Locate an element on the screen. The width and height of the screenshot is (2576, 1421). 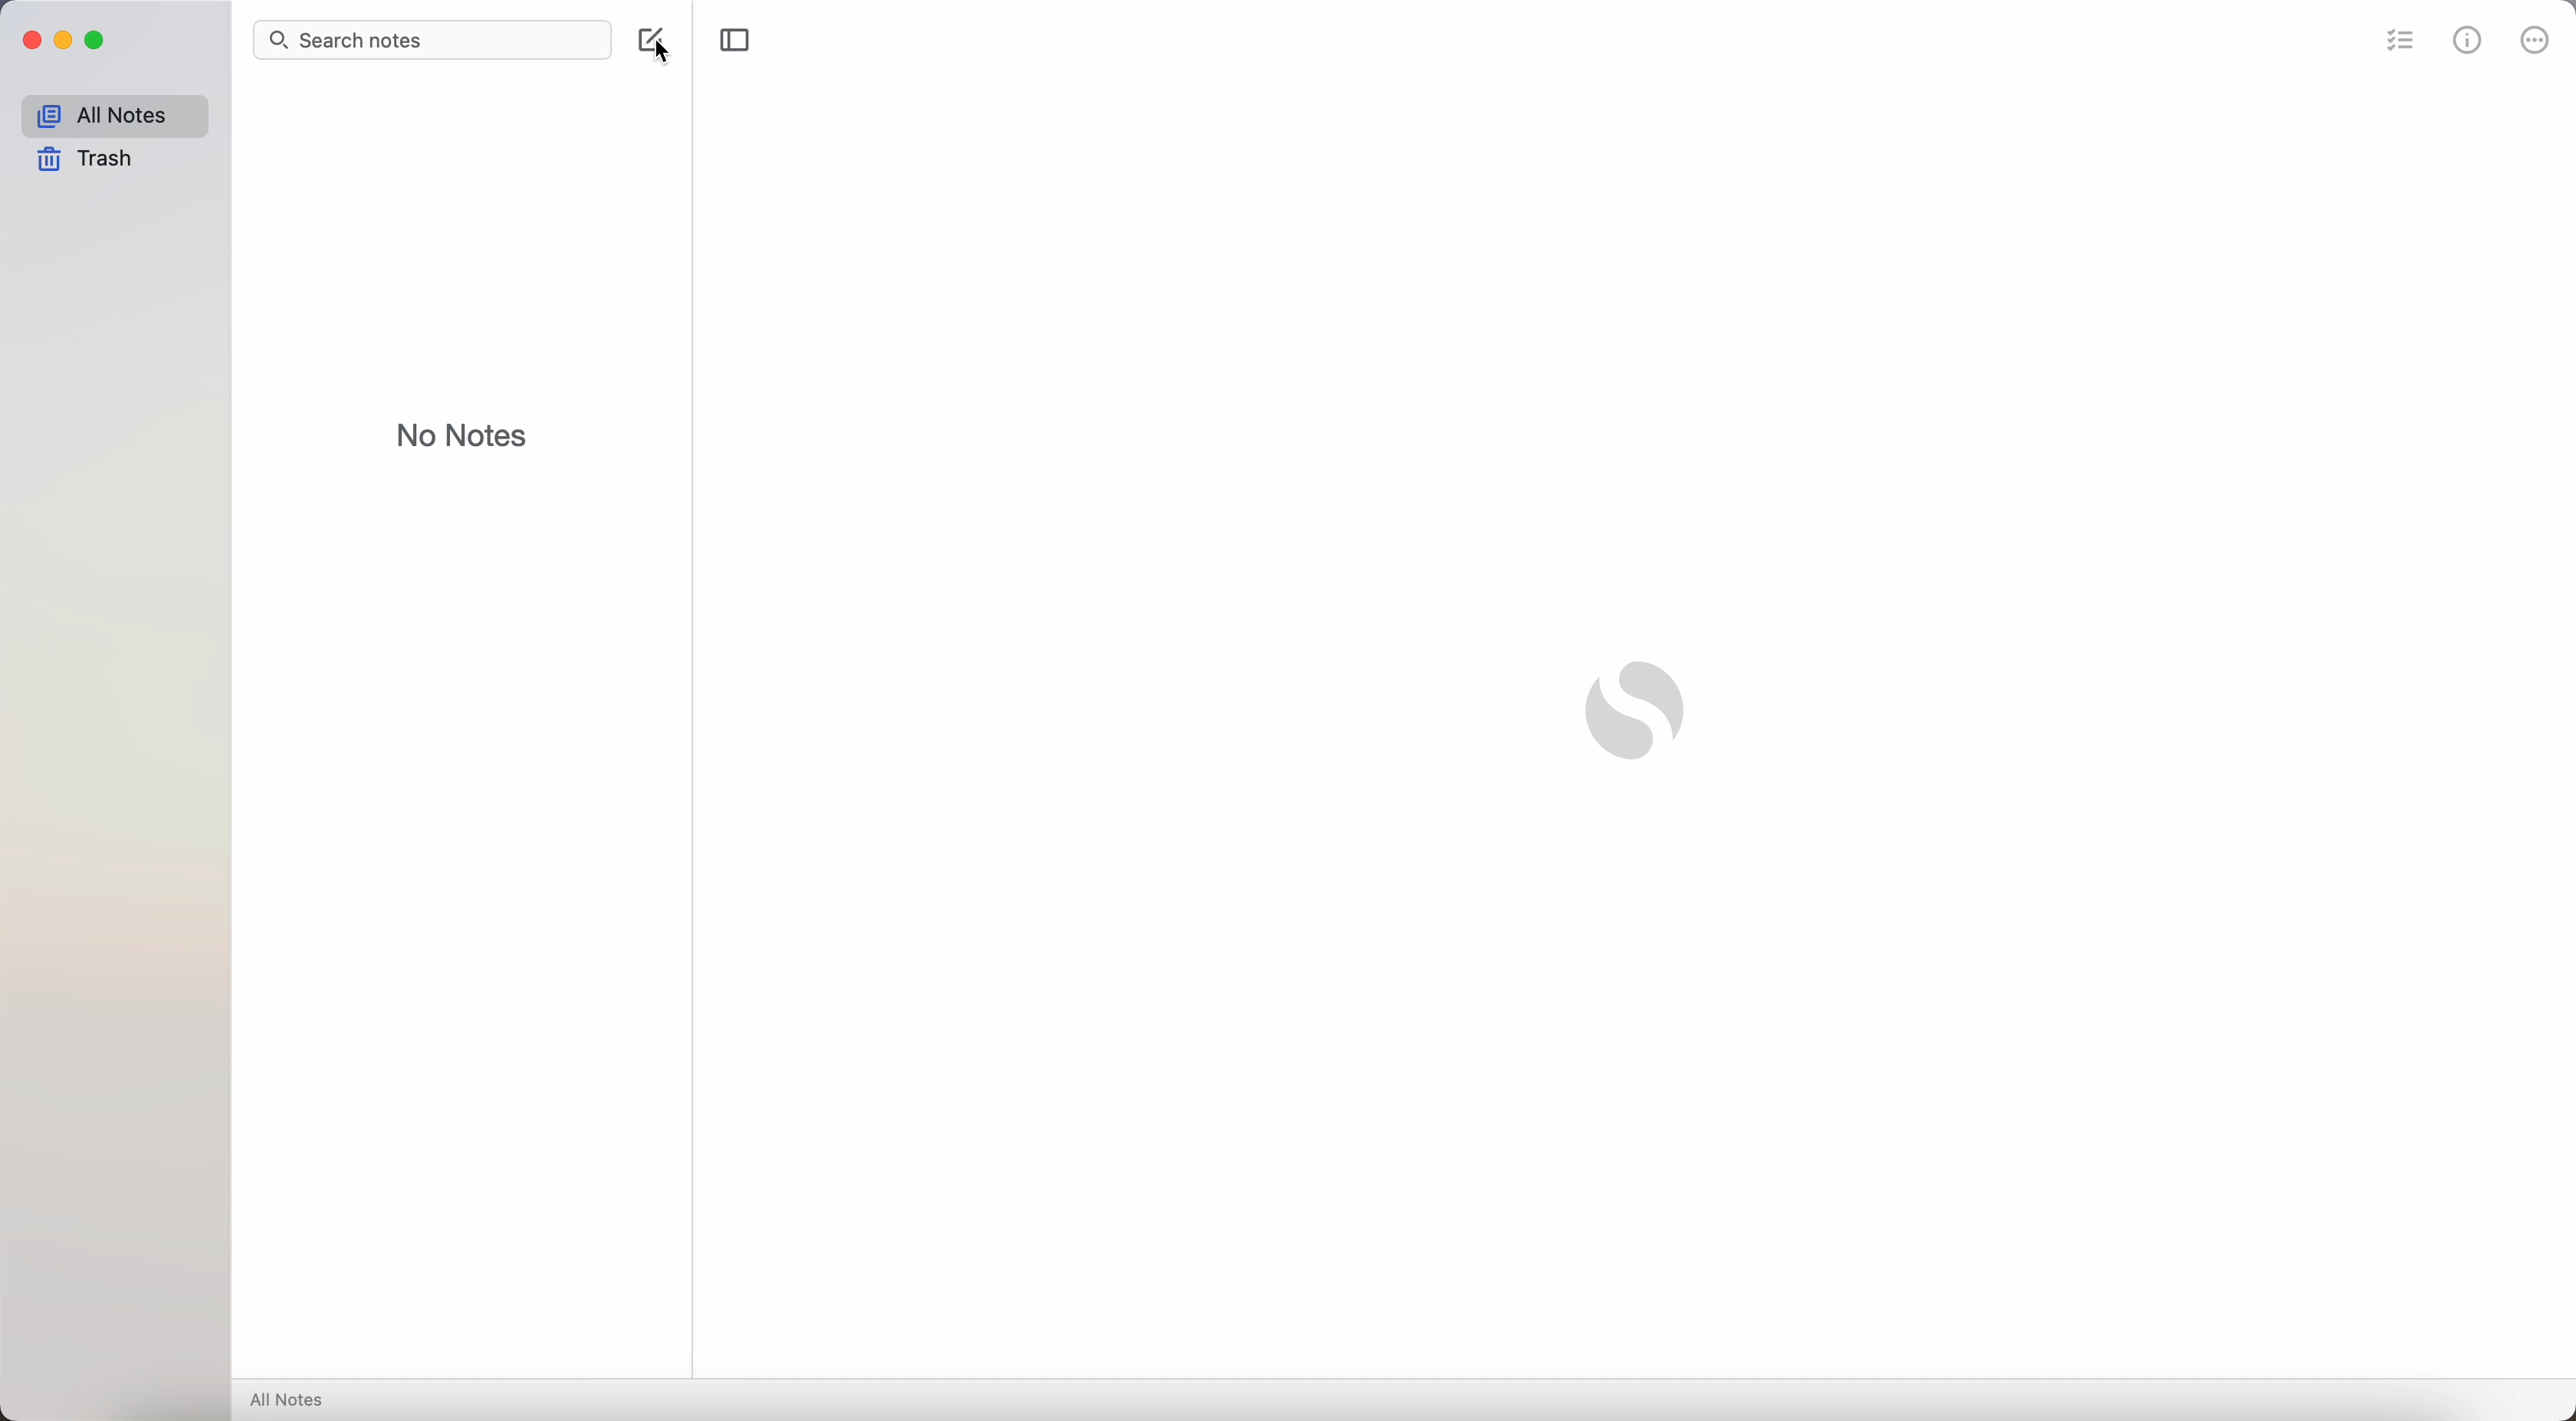
all notes is located at coordinates (290, 1402).